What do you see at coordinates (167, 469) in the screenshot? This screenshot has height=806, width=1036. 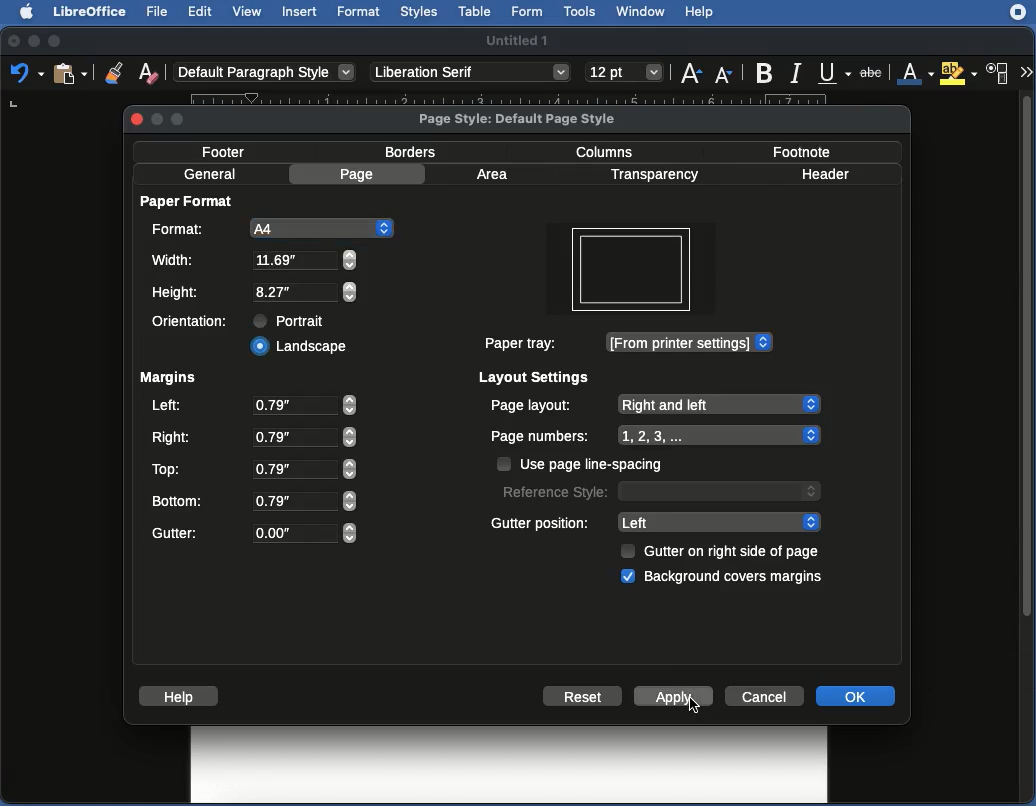 I see `Top` at bounding box center [167, 469].